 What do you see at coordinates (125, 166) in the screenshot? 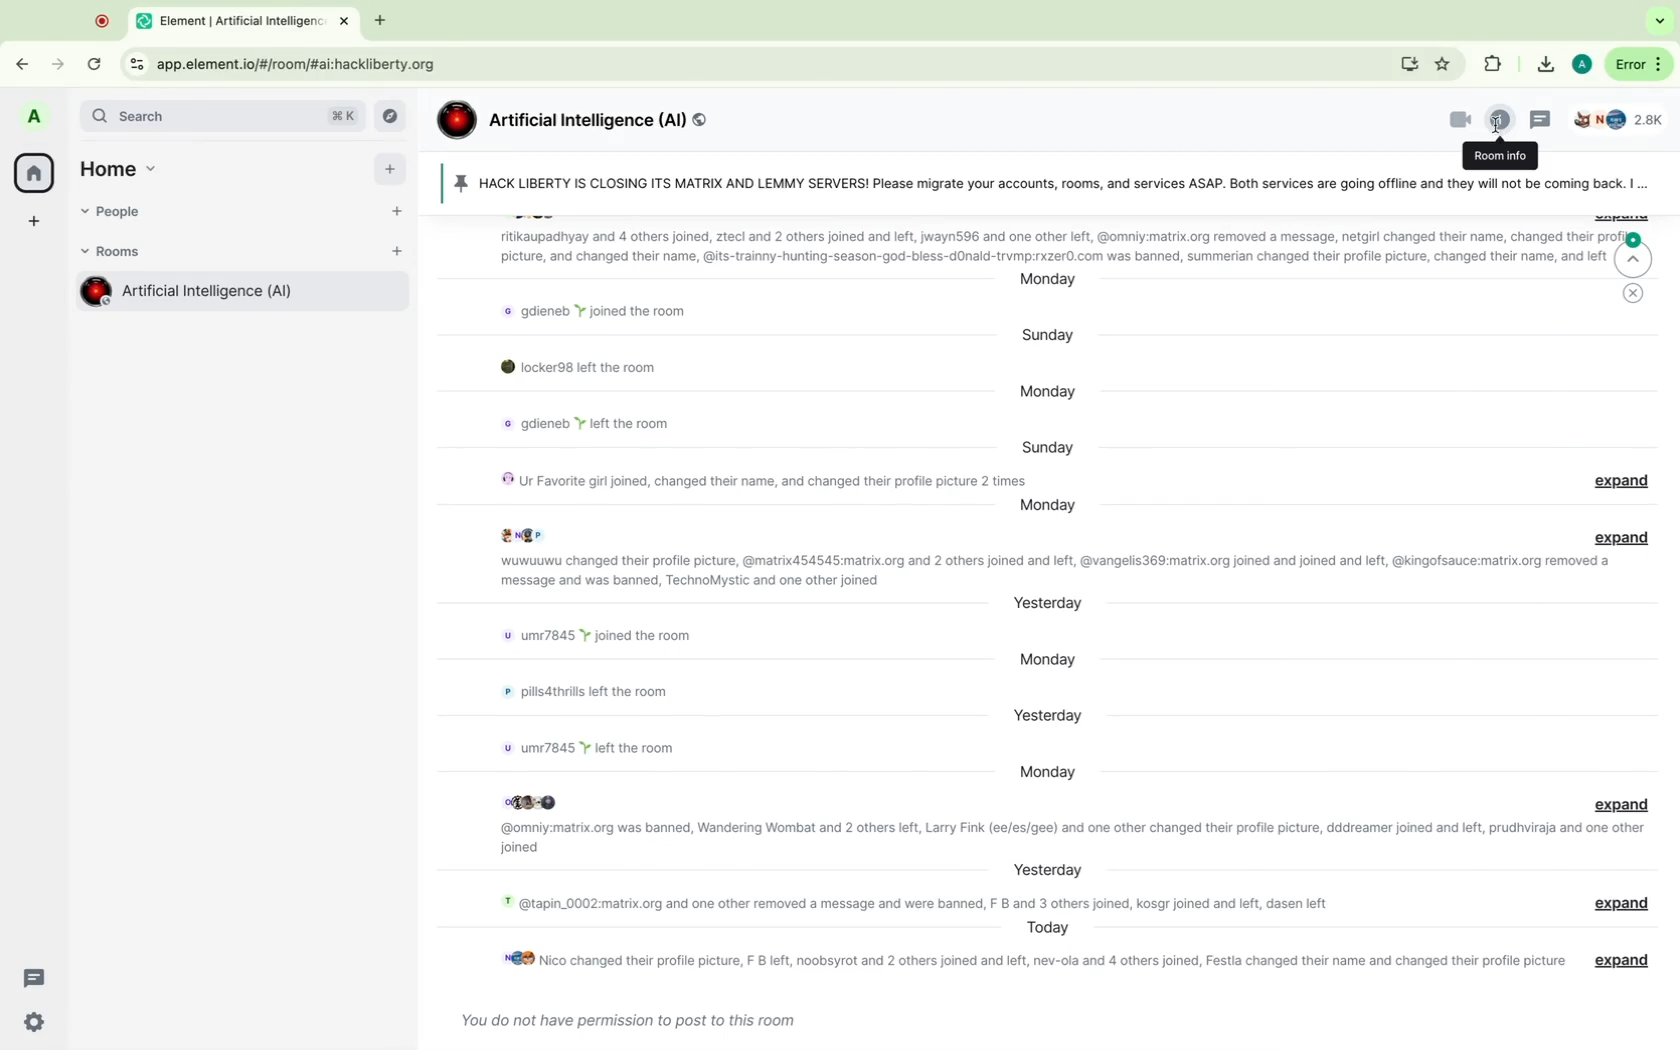
I see `home` at bounding box center [125, 166].